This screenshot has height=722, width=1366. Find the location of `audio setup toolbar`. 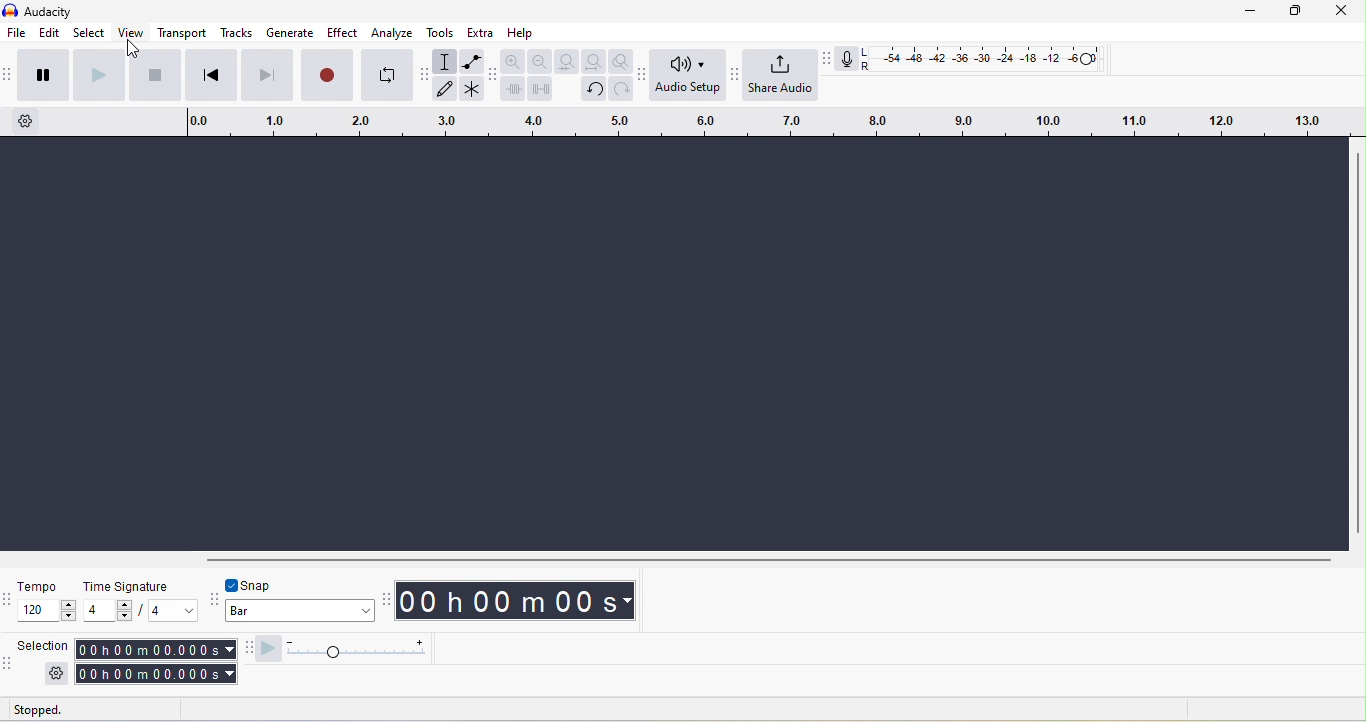

audio setup toolbar is located at coordinates (641, 76).